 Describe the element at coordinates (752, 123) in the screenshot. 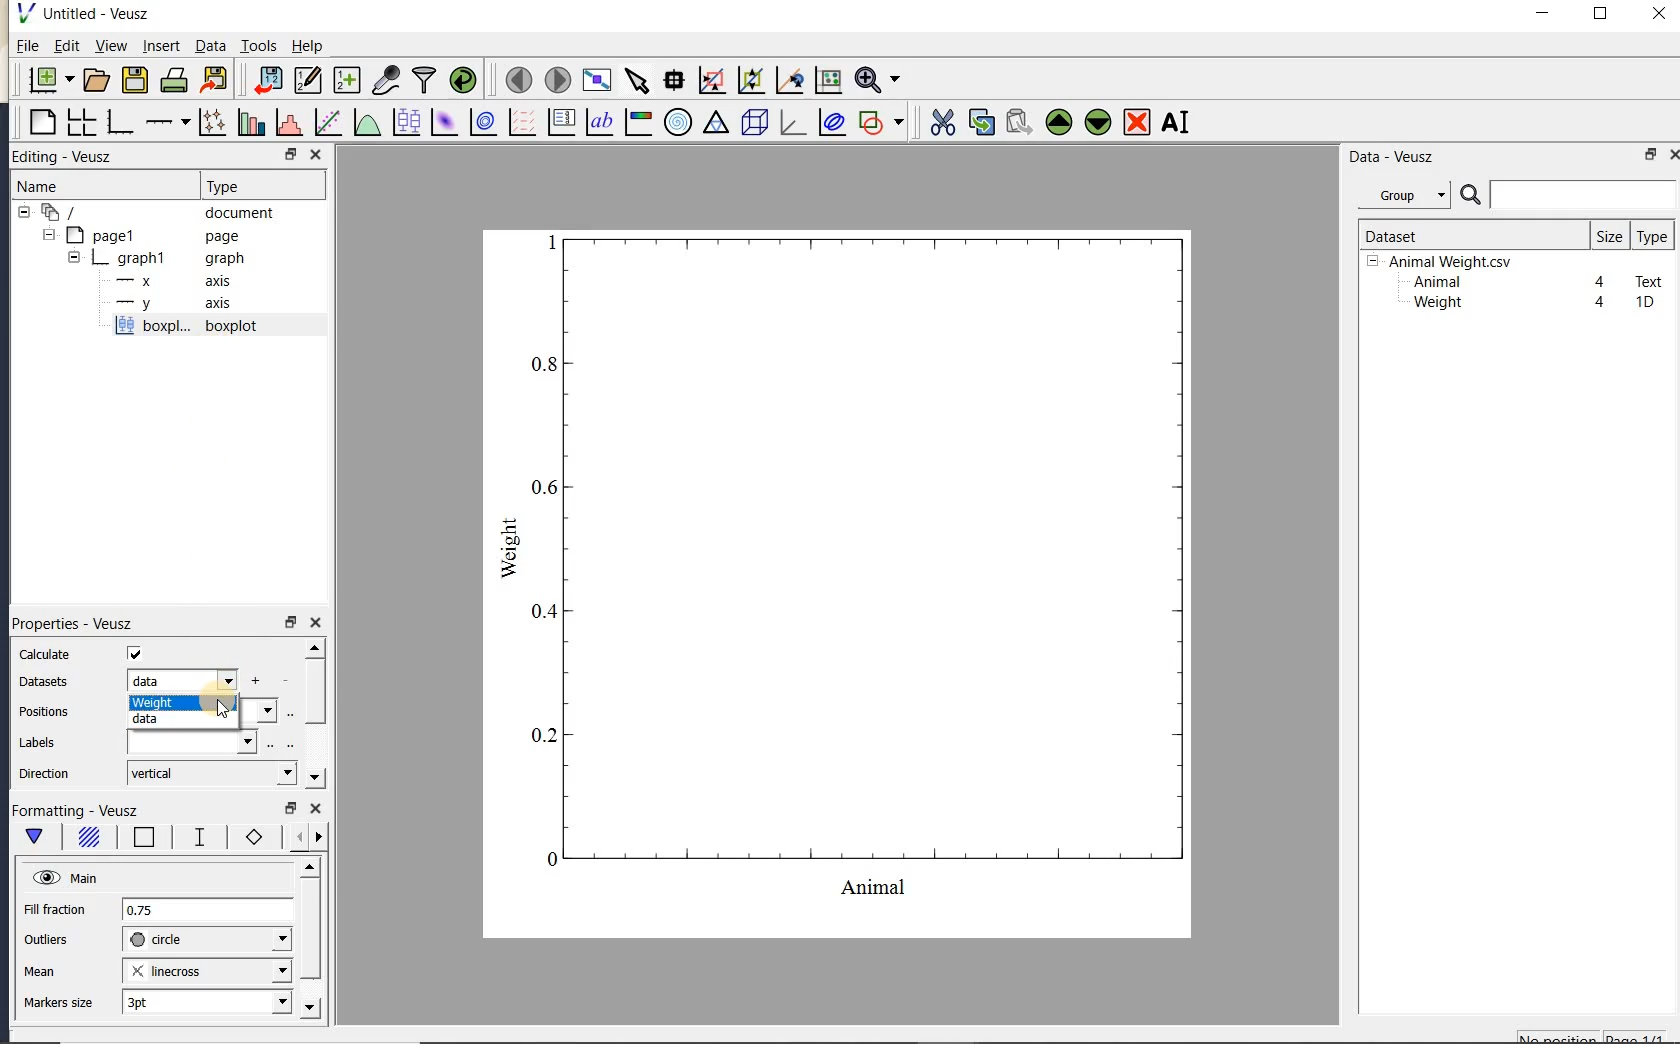

I see `3d scene` at that location.